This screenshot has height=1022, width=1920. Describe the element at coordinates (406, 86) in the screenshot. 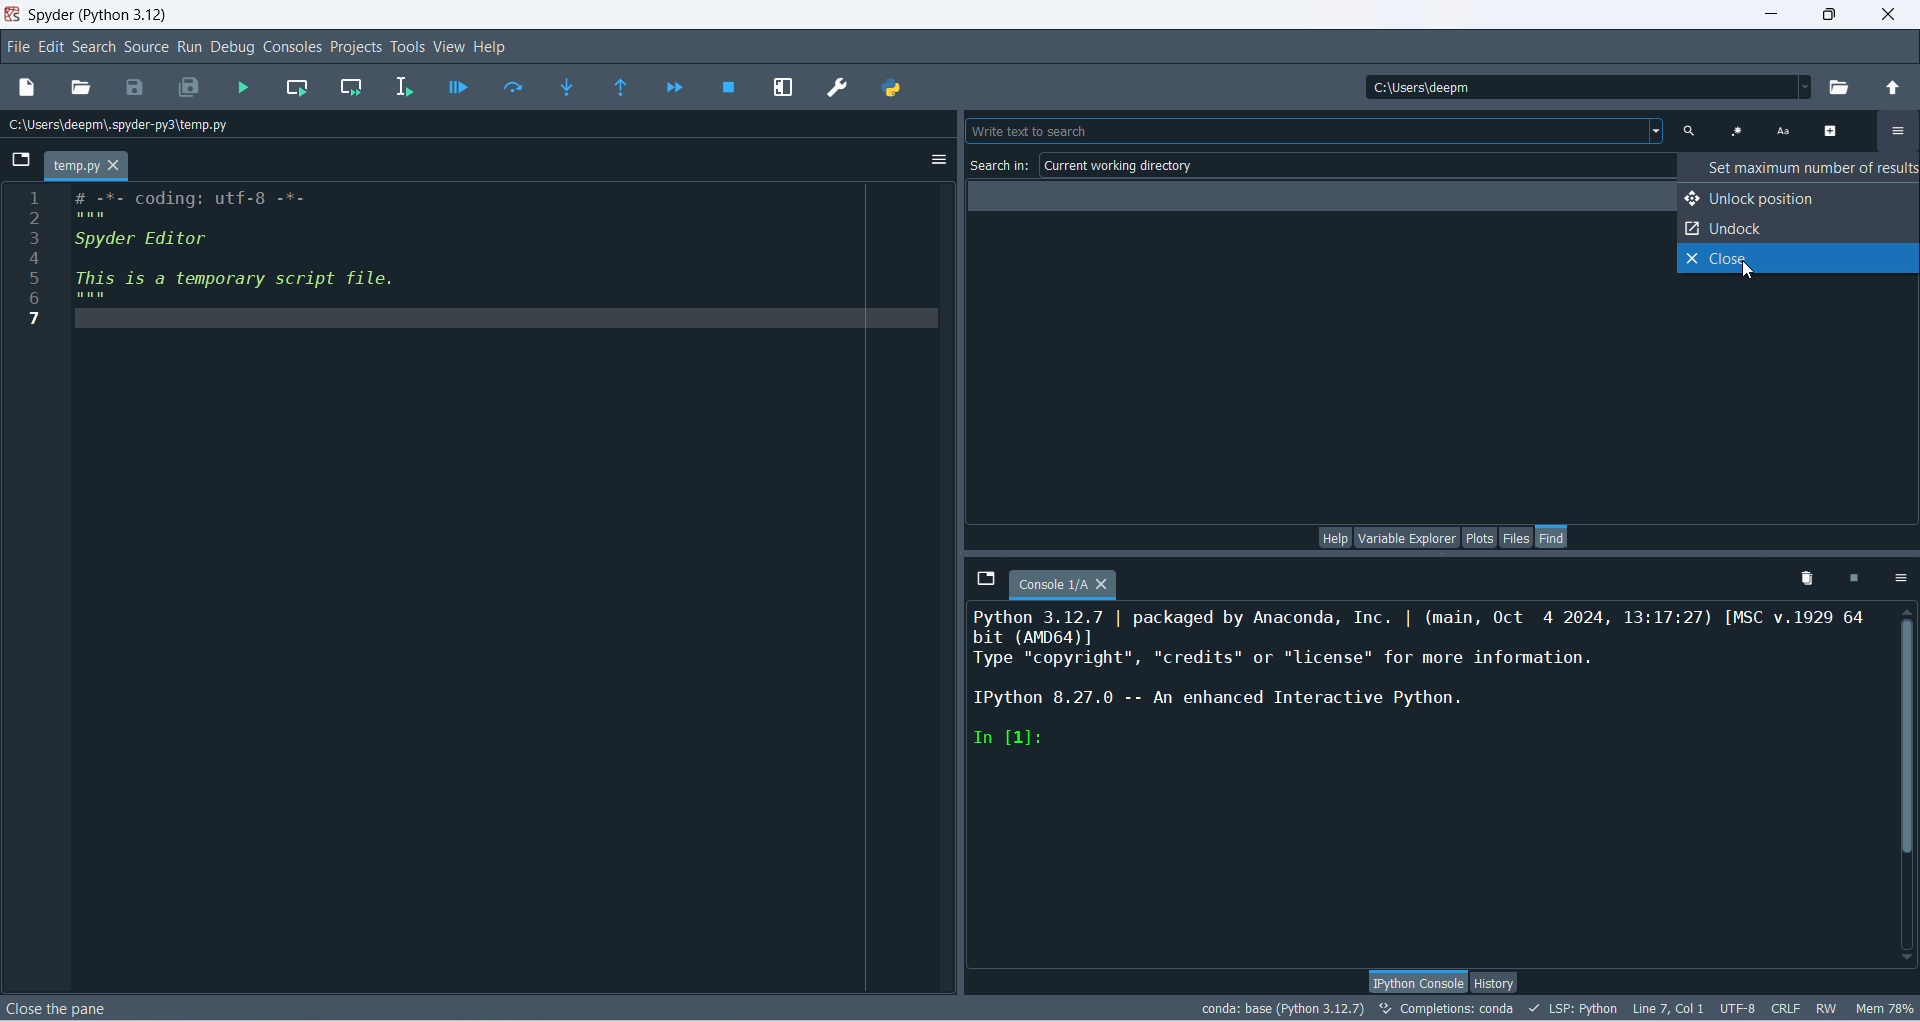

I see `run selection` at that location.